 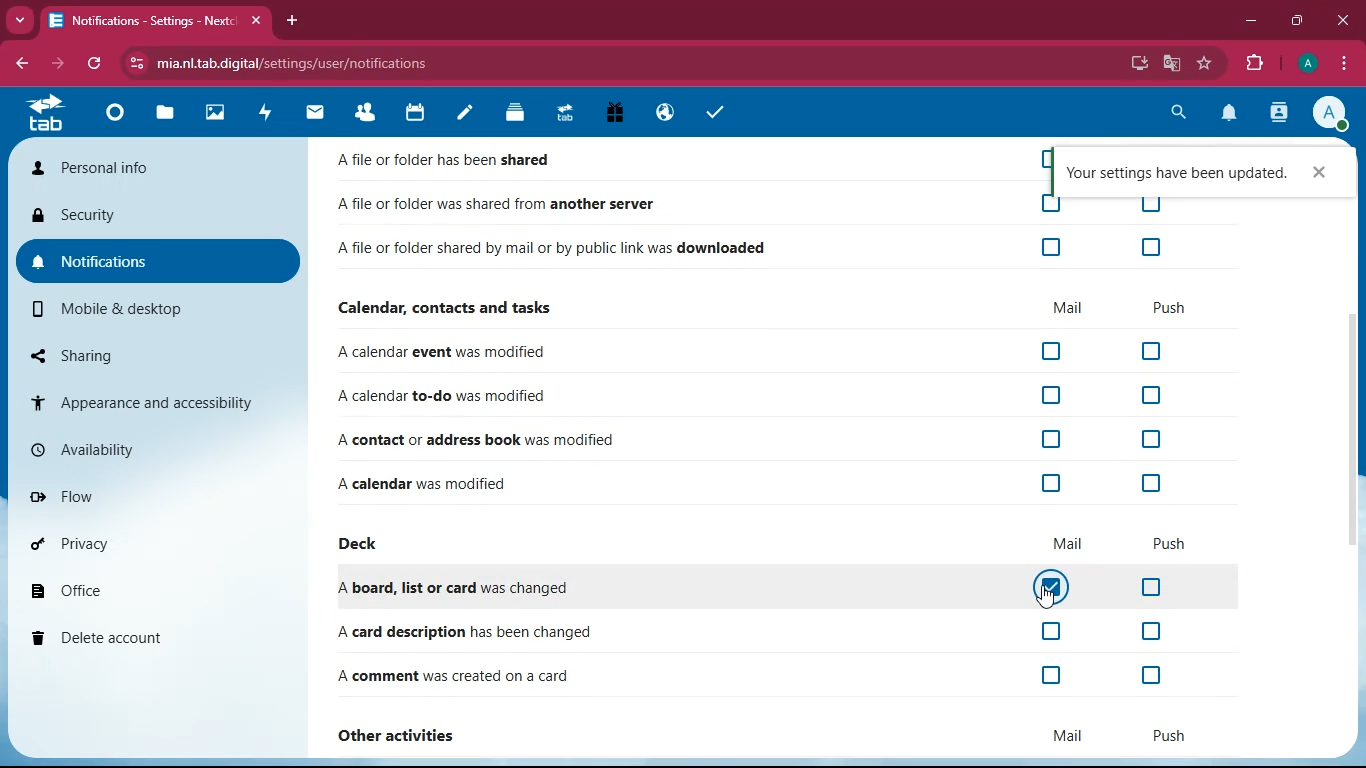 I want to click on A board, list or card was changed, so click(x=463, y=581).